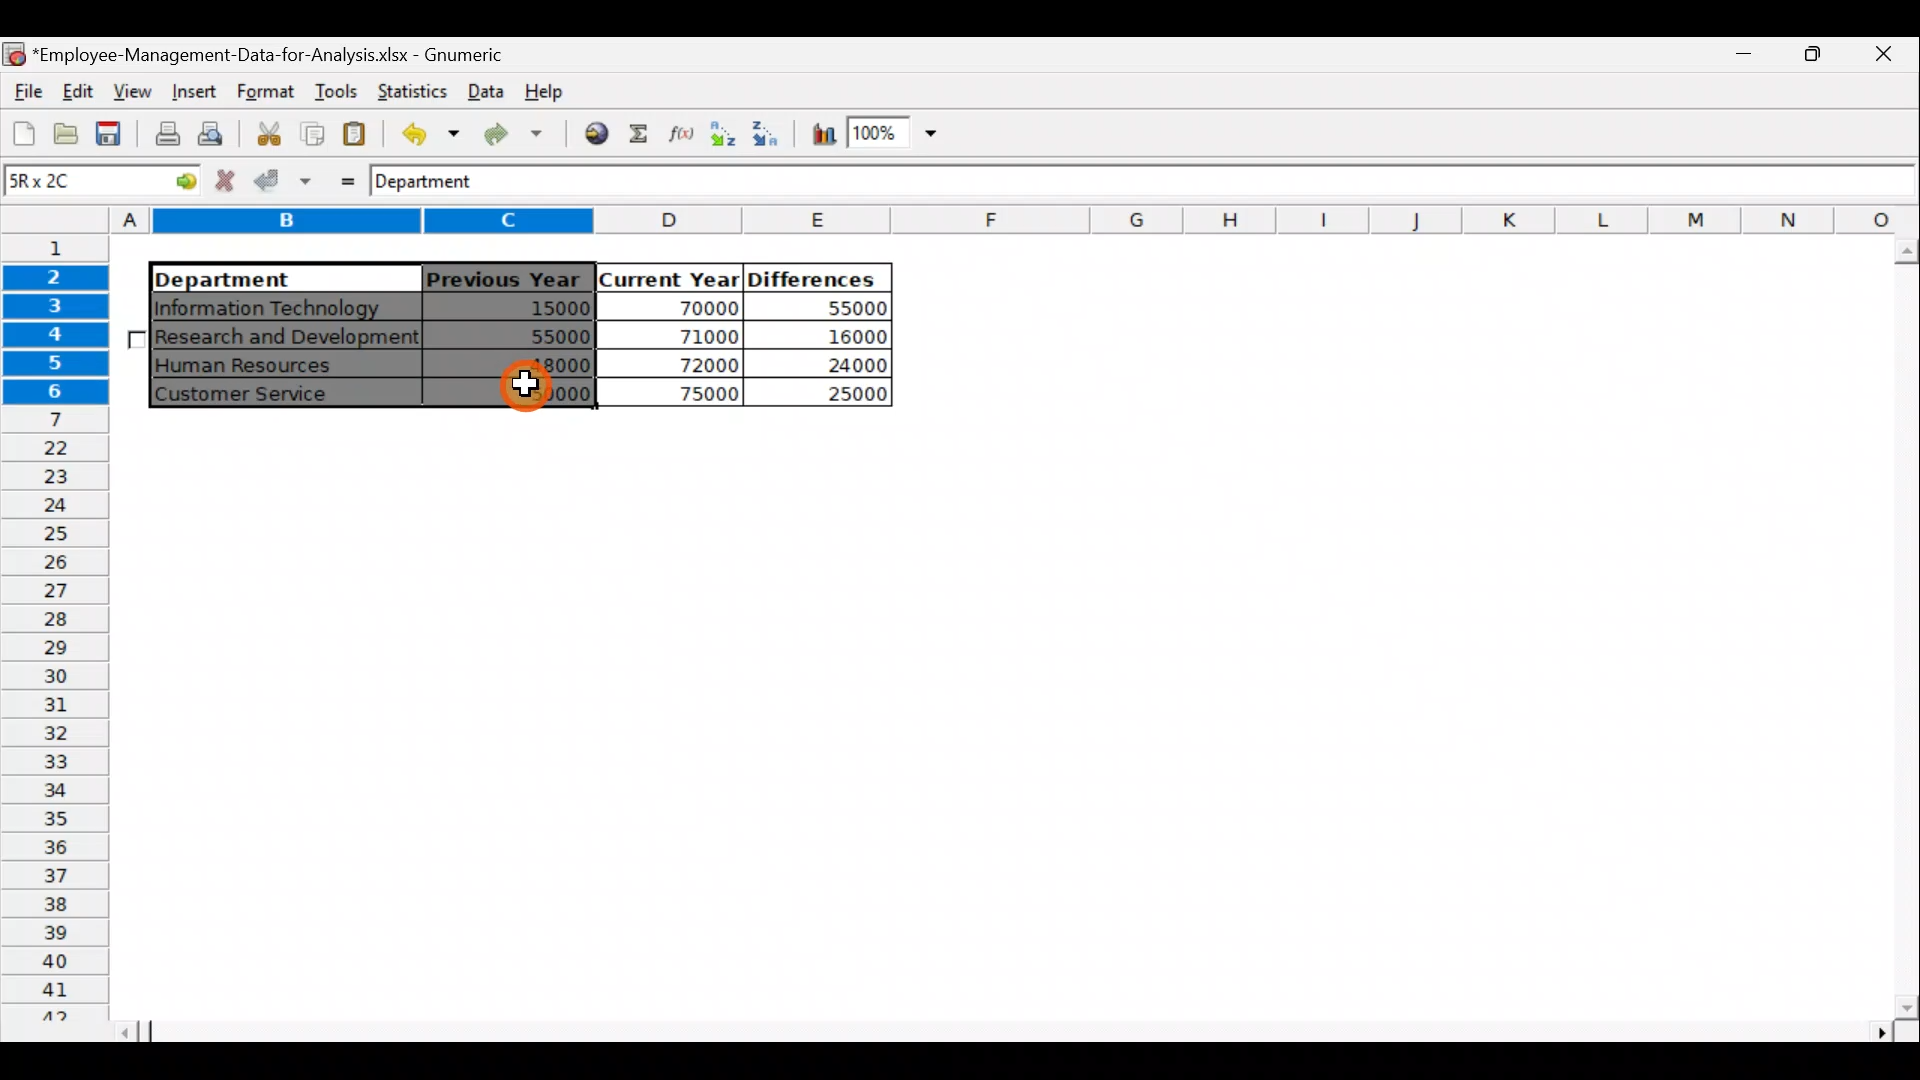  I want to click on 25000, so click(834, 395).